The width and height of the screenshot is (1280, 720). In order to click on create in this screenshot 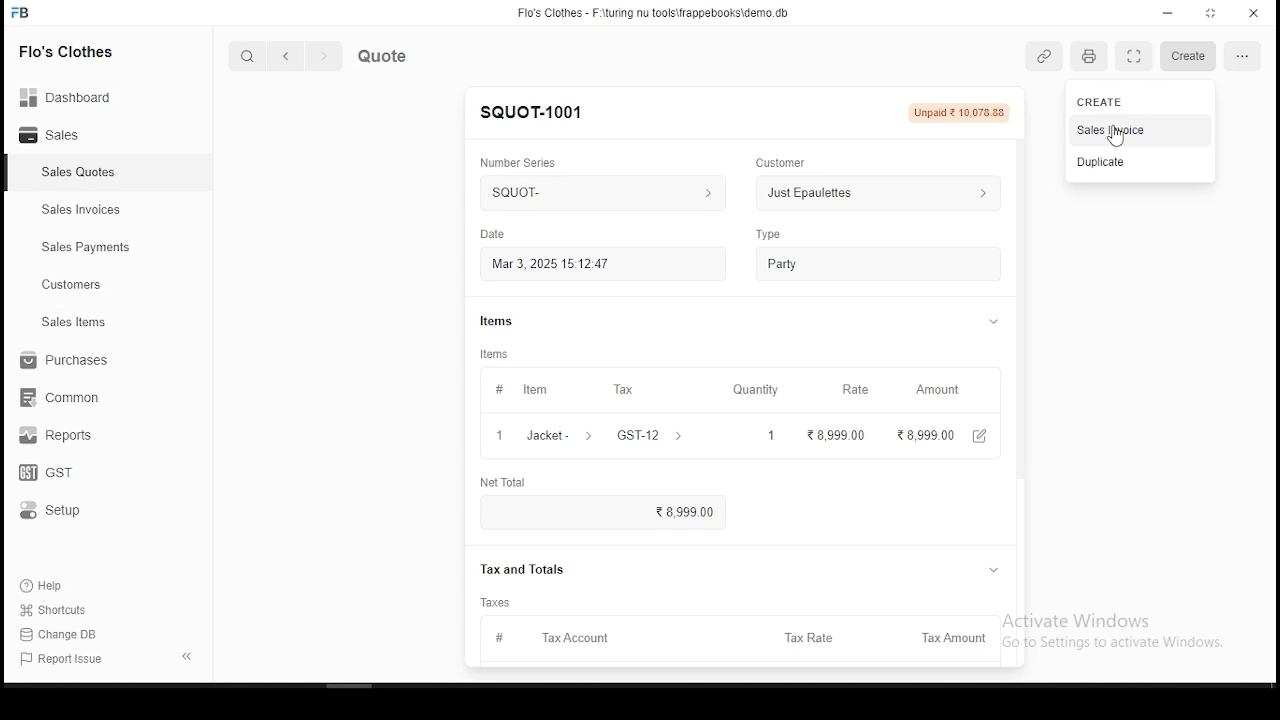, I will do `click(1131, 101)`.